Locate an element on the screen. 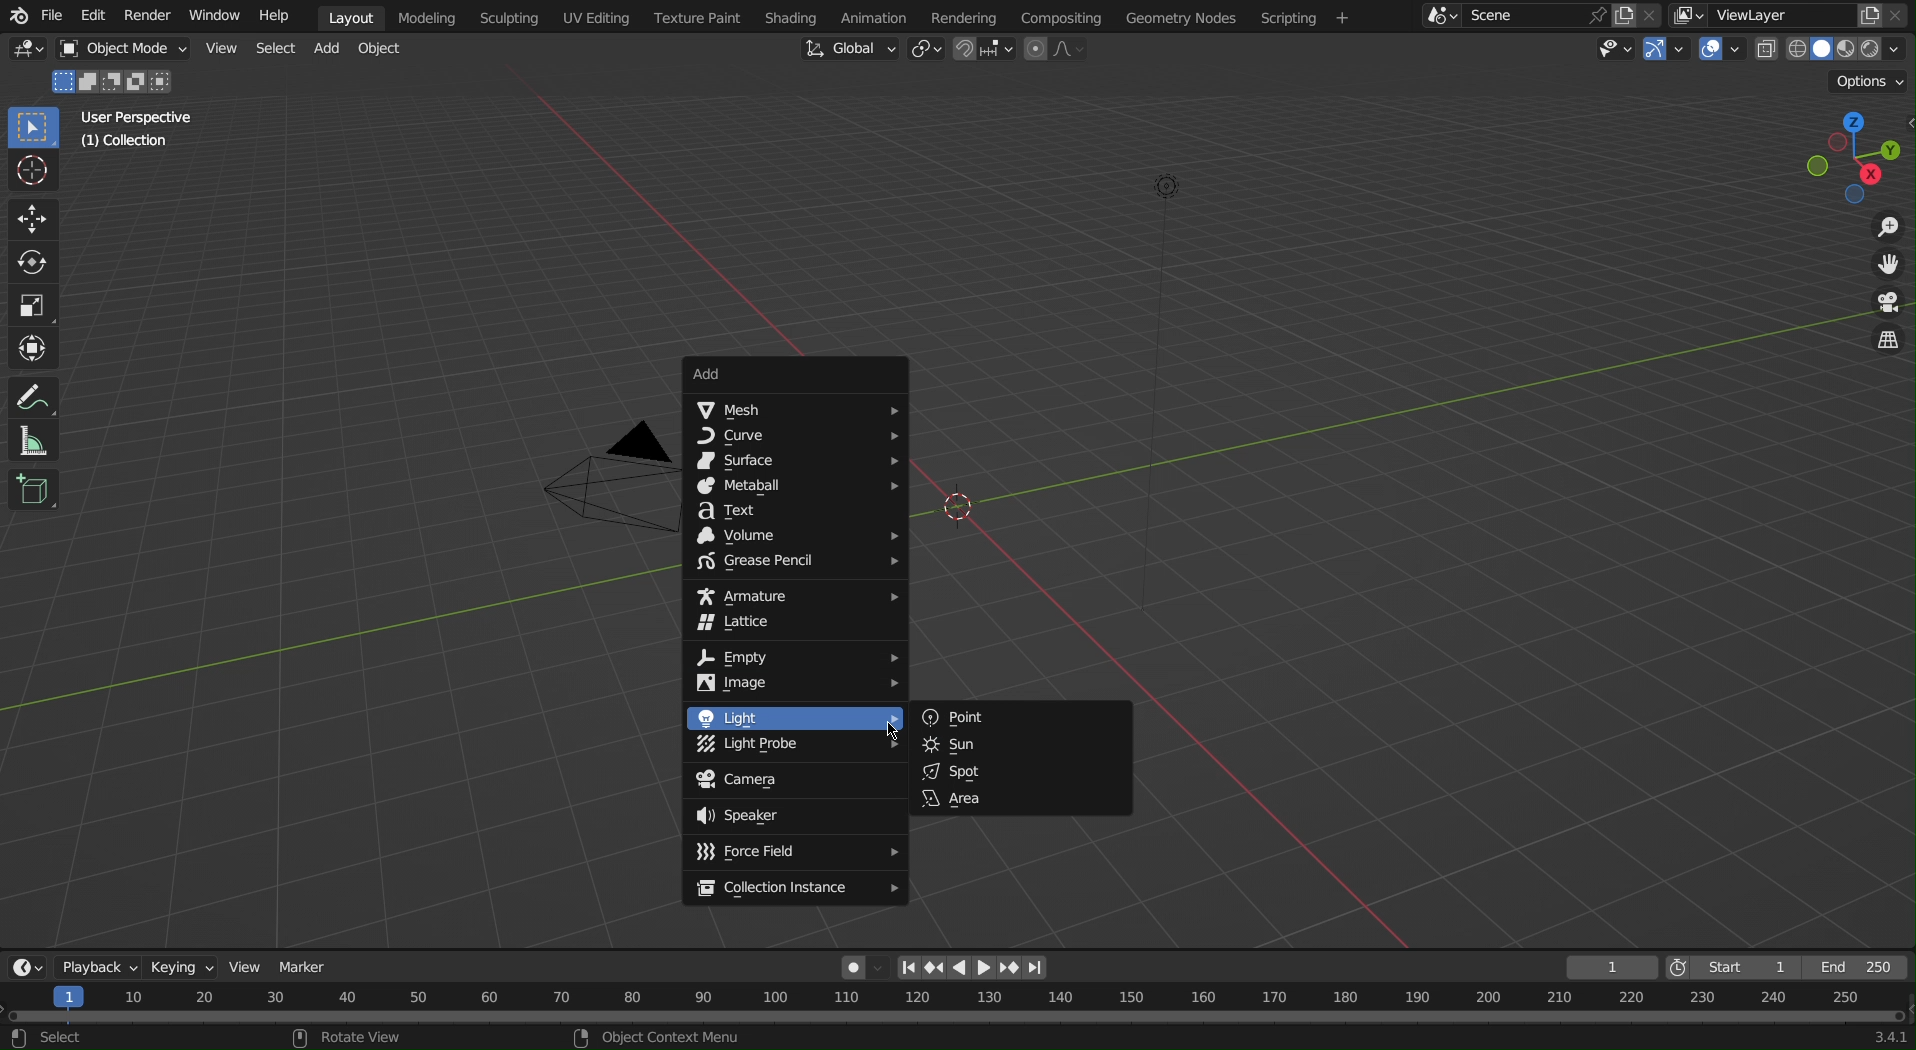 The height and width of the screenshot is (1050, 1916). Global is located at coordinates (850, 48).